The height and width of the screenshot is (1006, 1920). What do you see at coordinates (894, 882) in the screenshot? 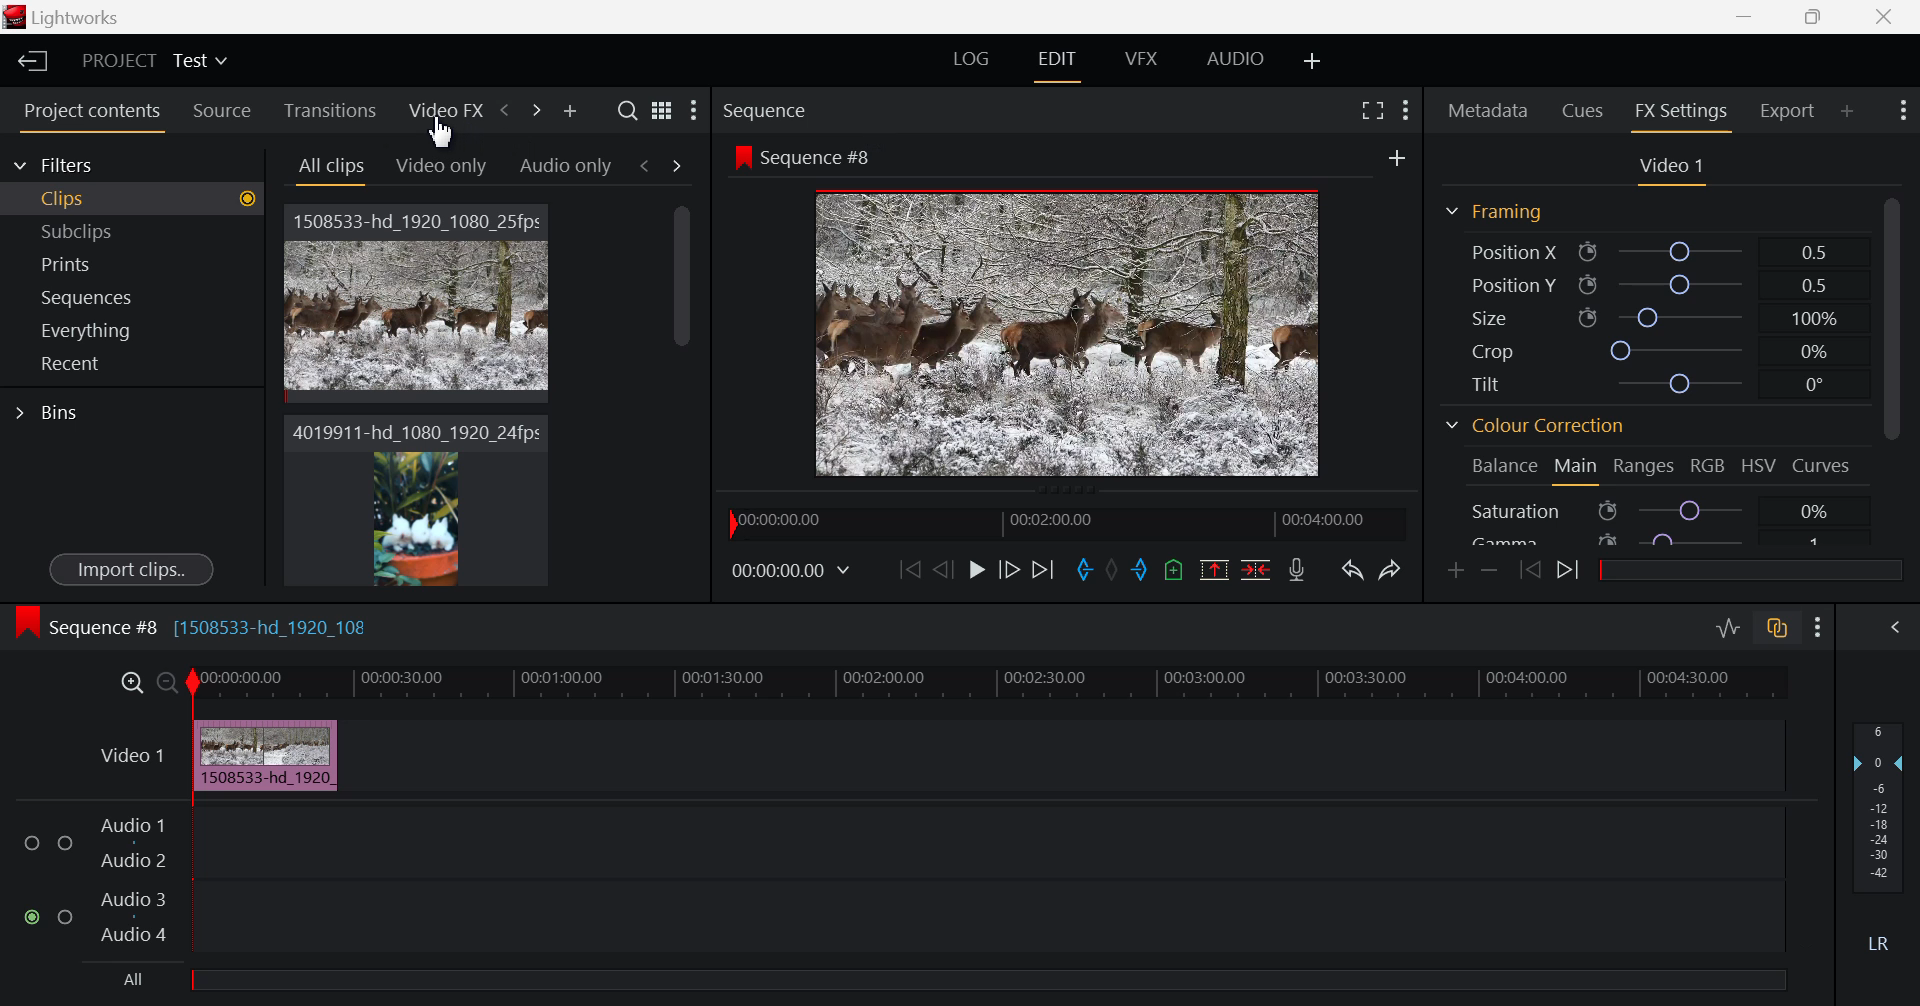
I see `Audio Input Fields` at bounding box center [894, 882].